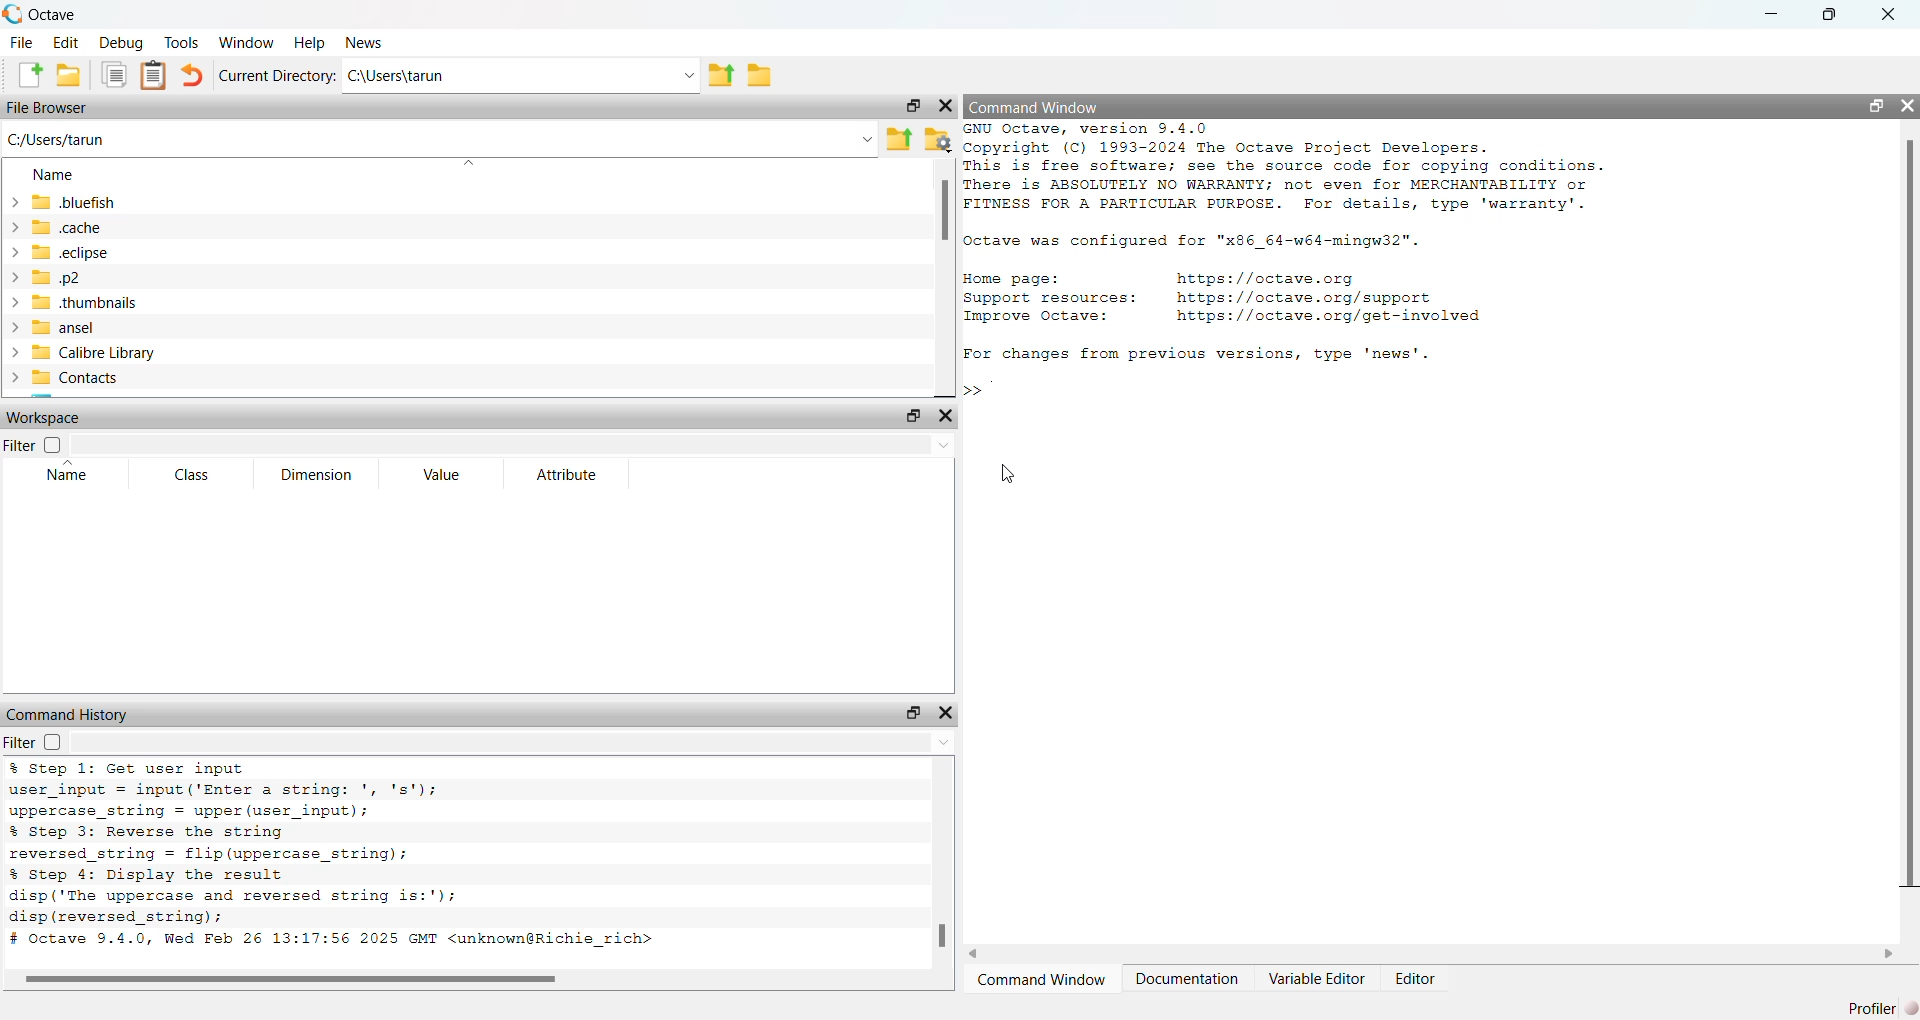  Describe the element at coordinates (101, 228) in the screenshot. I see `.cache` at that location.